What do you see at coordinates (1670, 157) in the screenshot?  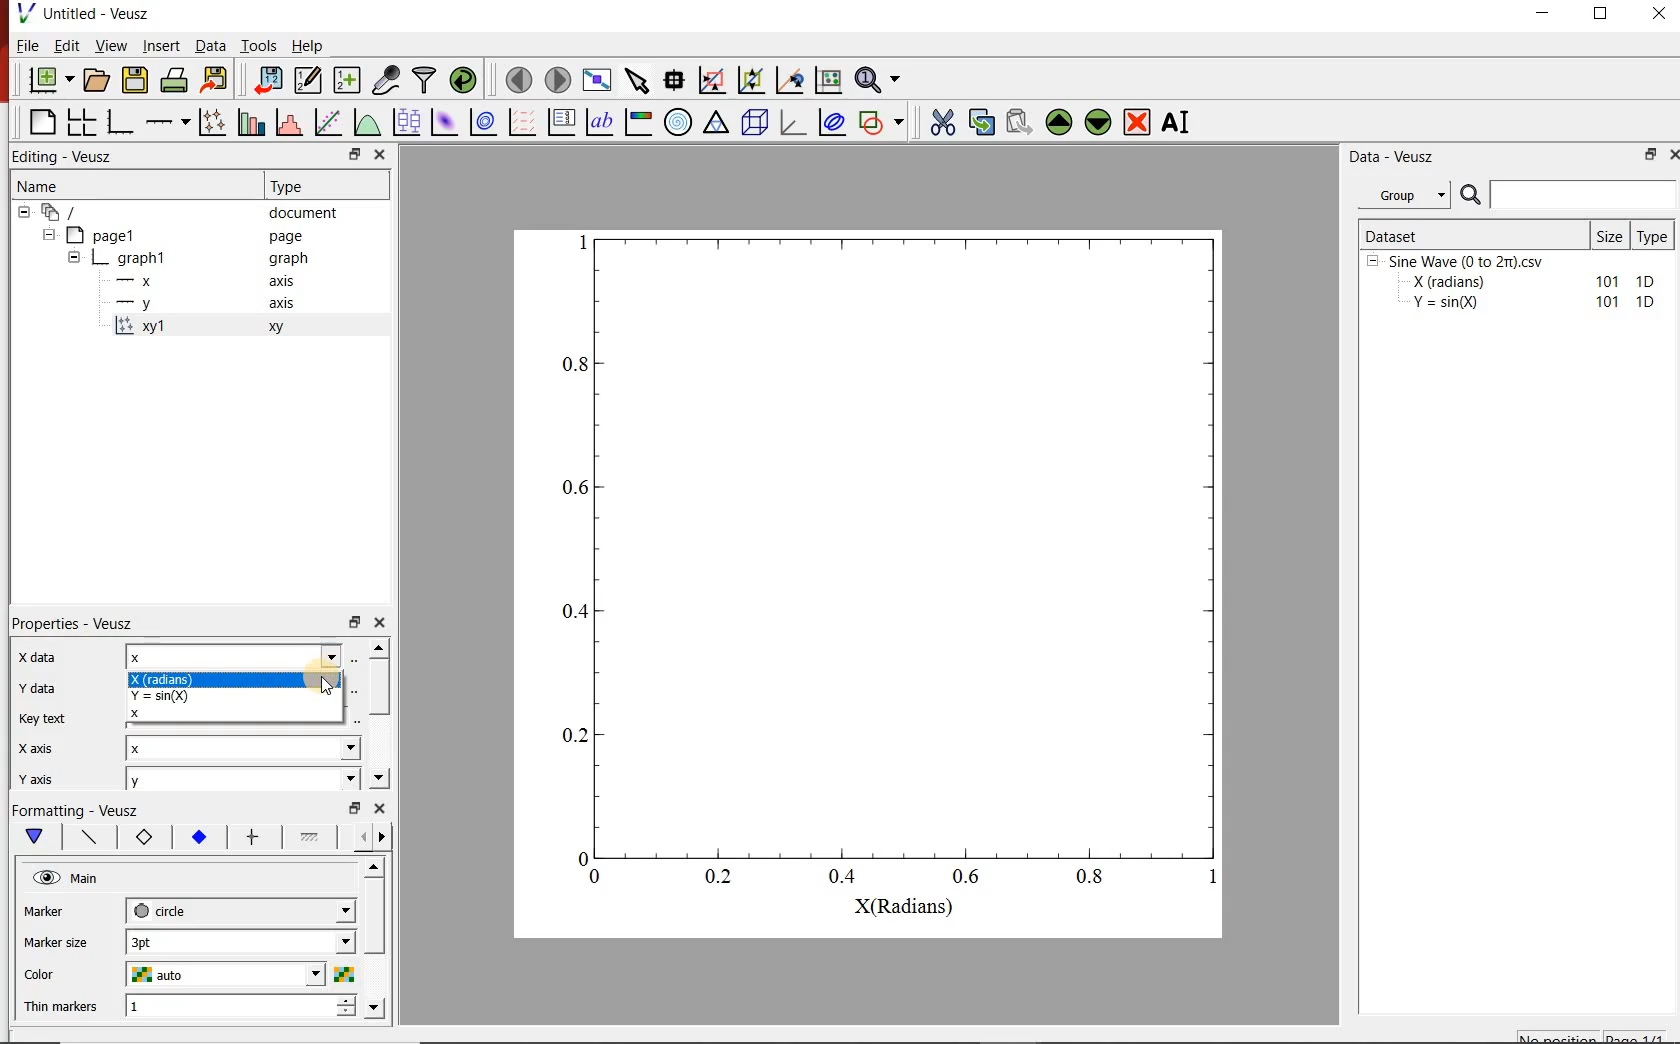 I see `Close` at bounding box center [1670, 157].